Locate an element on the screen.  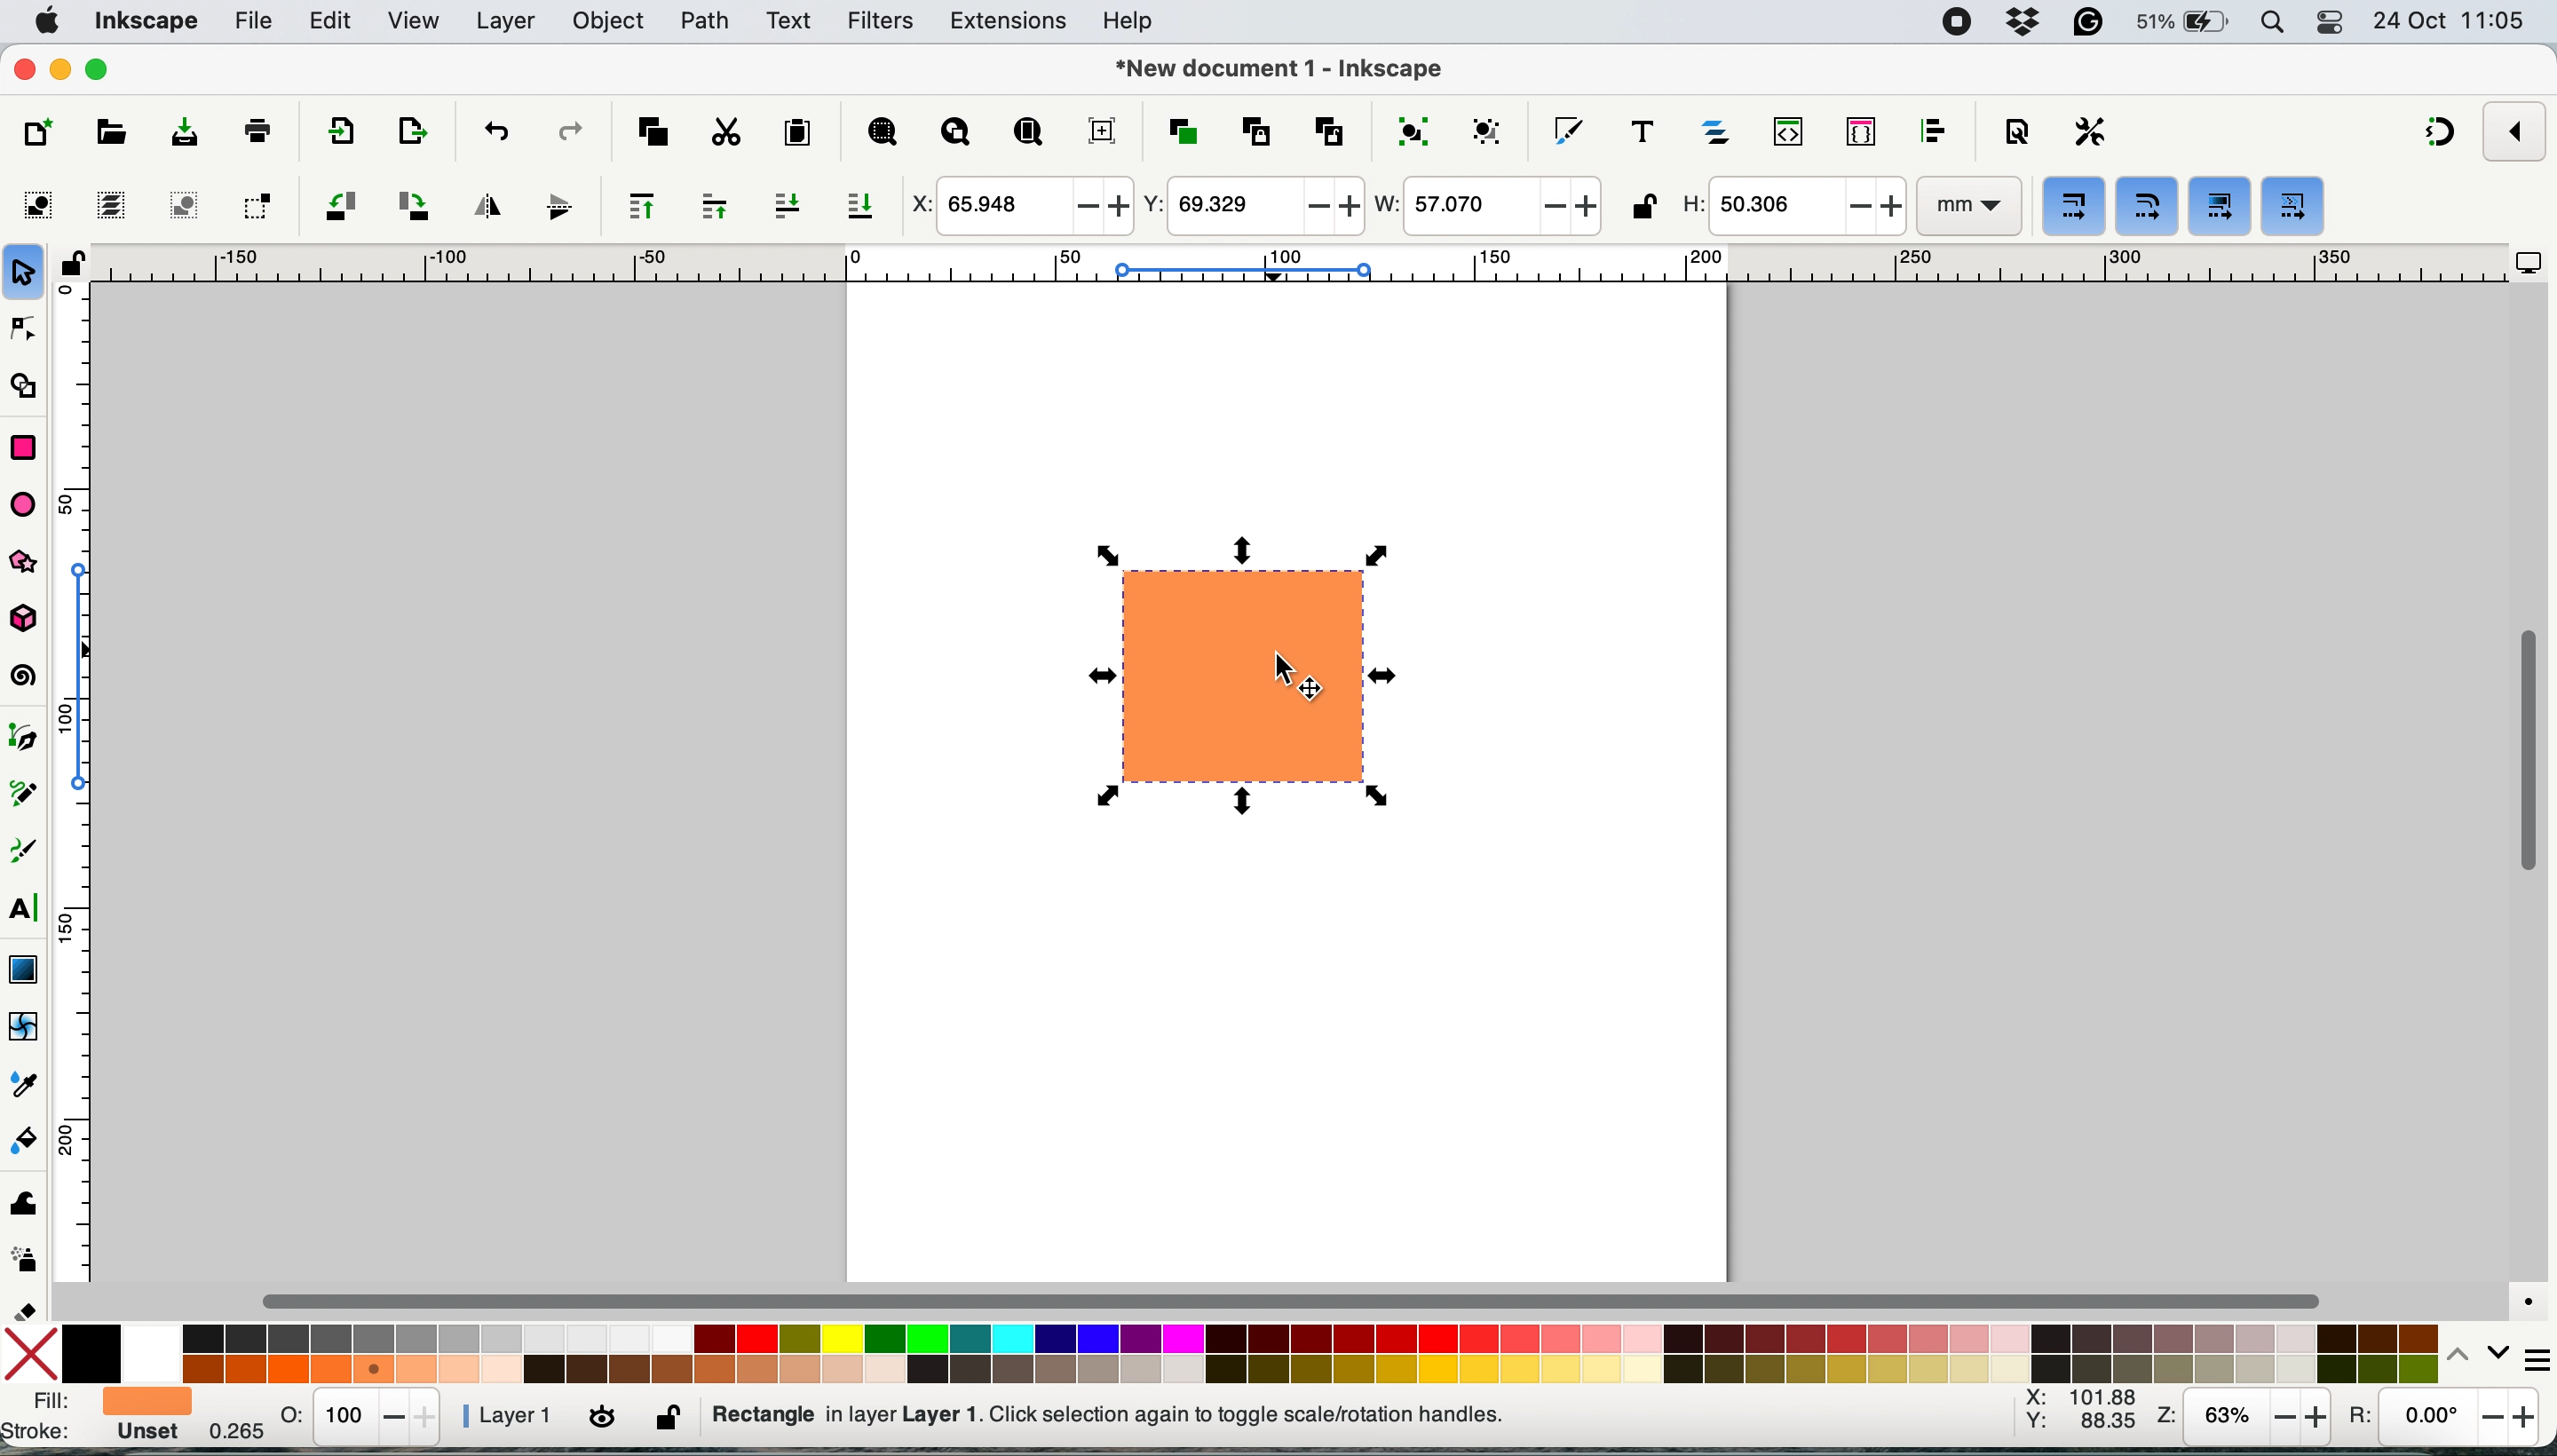
erase tool is located at coordinates (28, 1310).